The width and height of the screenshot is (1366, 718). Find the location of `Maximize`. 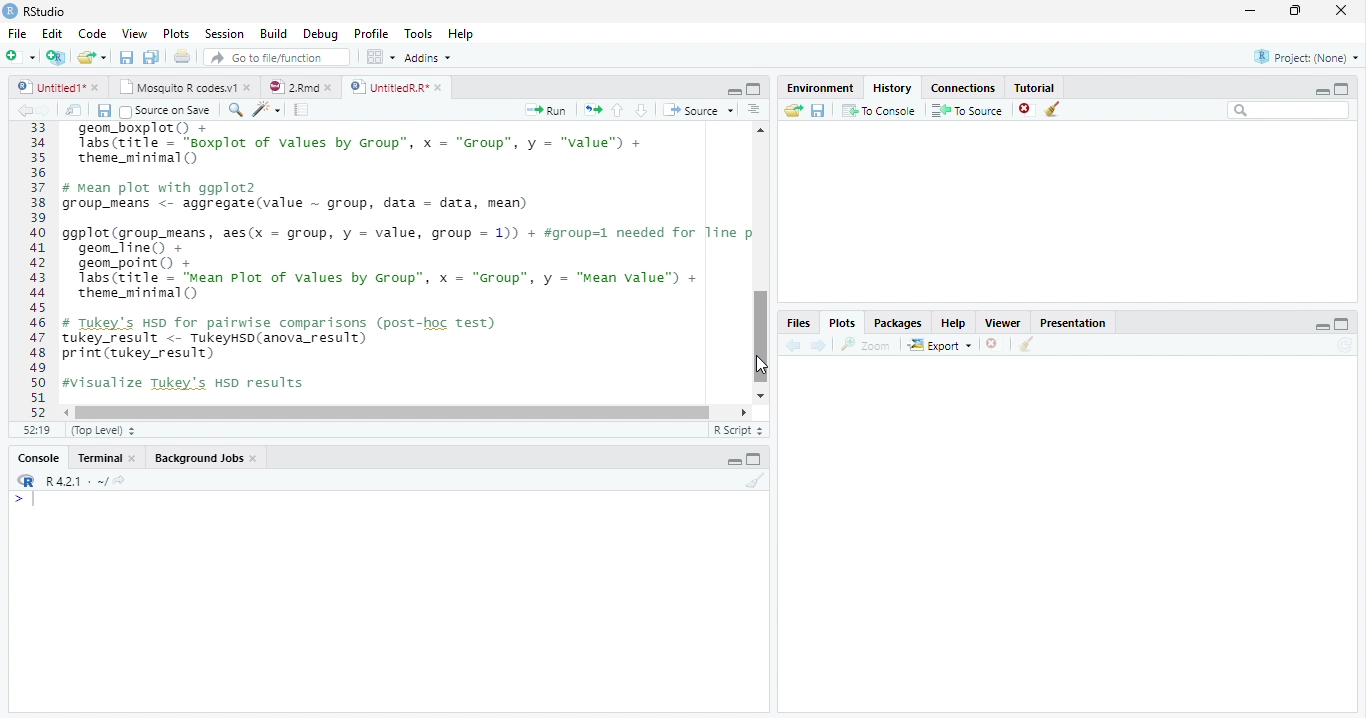

Maximize is located at coordinates (1342, 325).